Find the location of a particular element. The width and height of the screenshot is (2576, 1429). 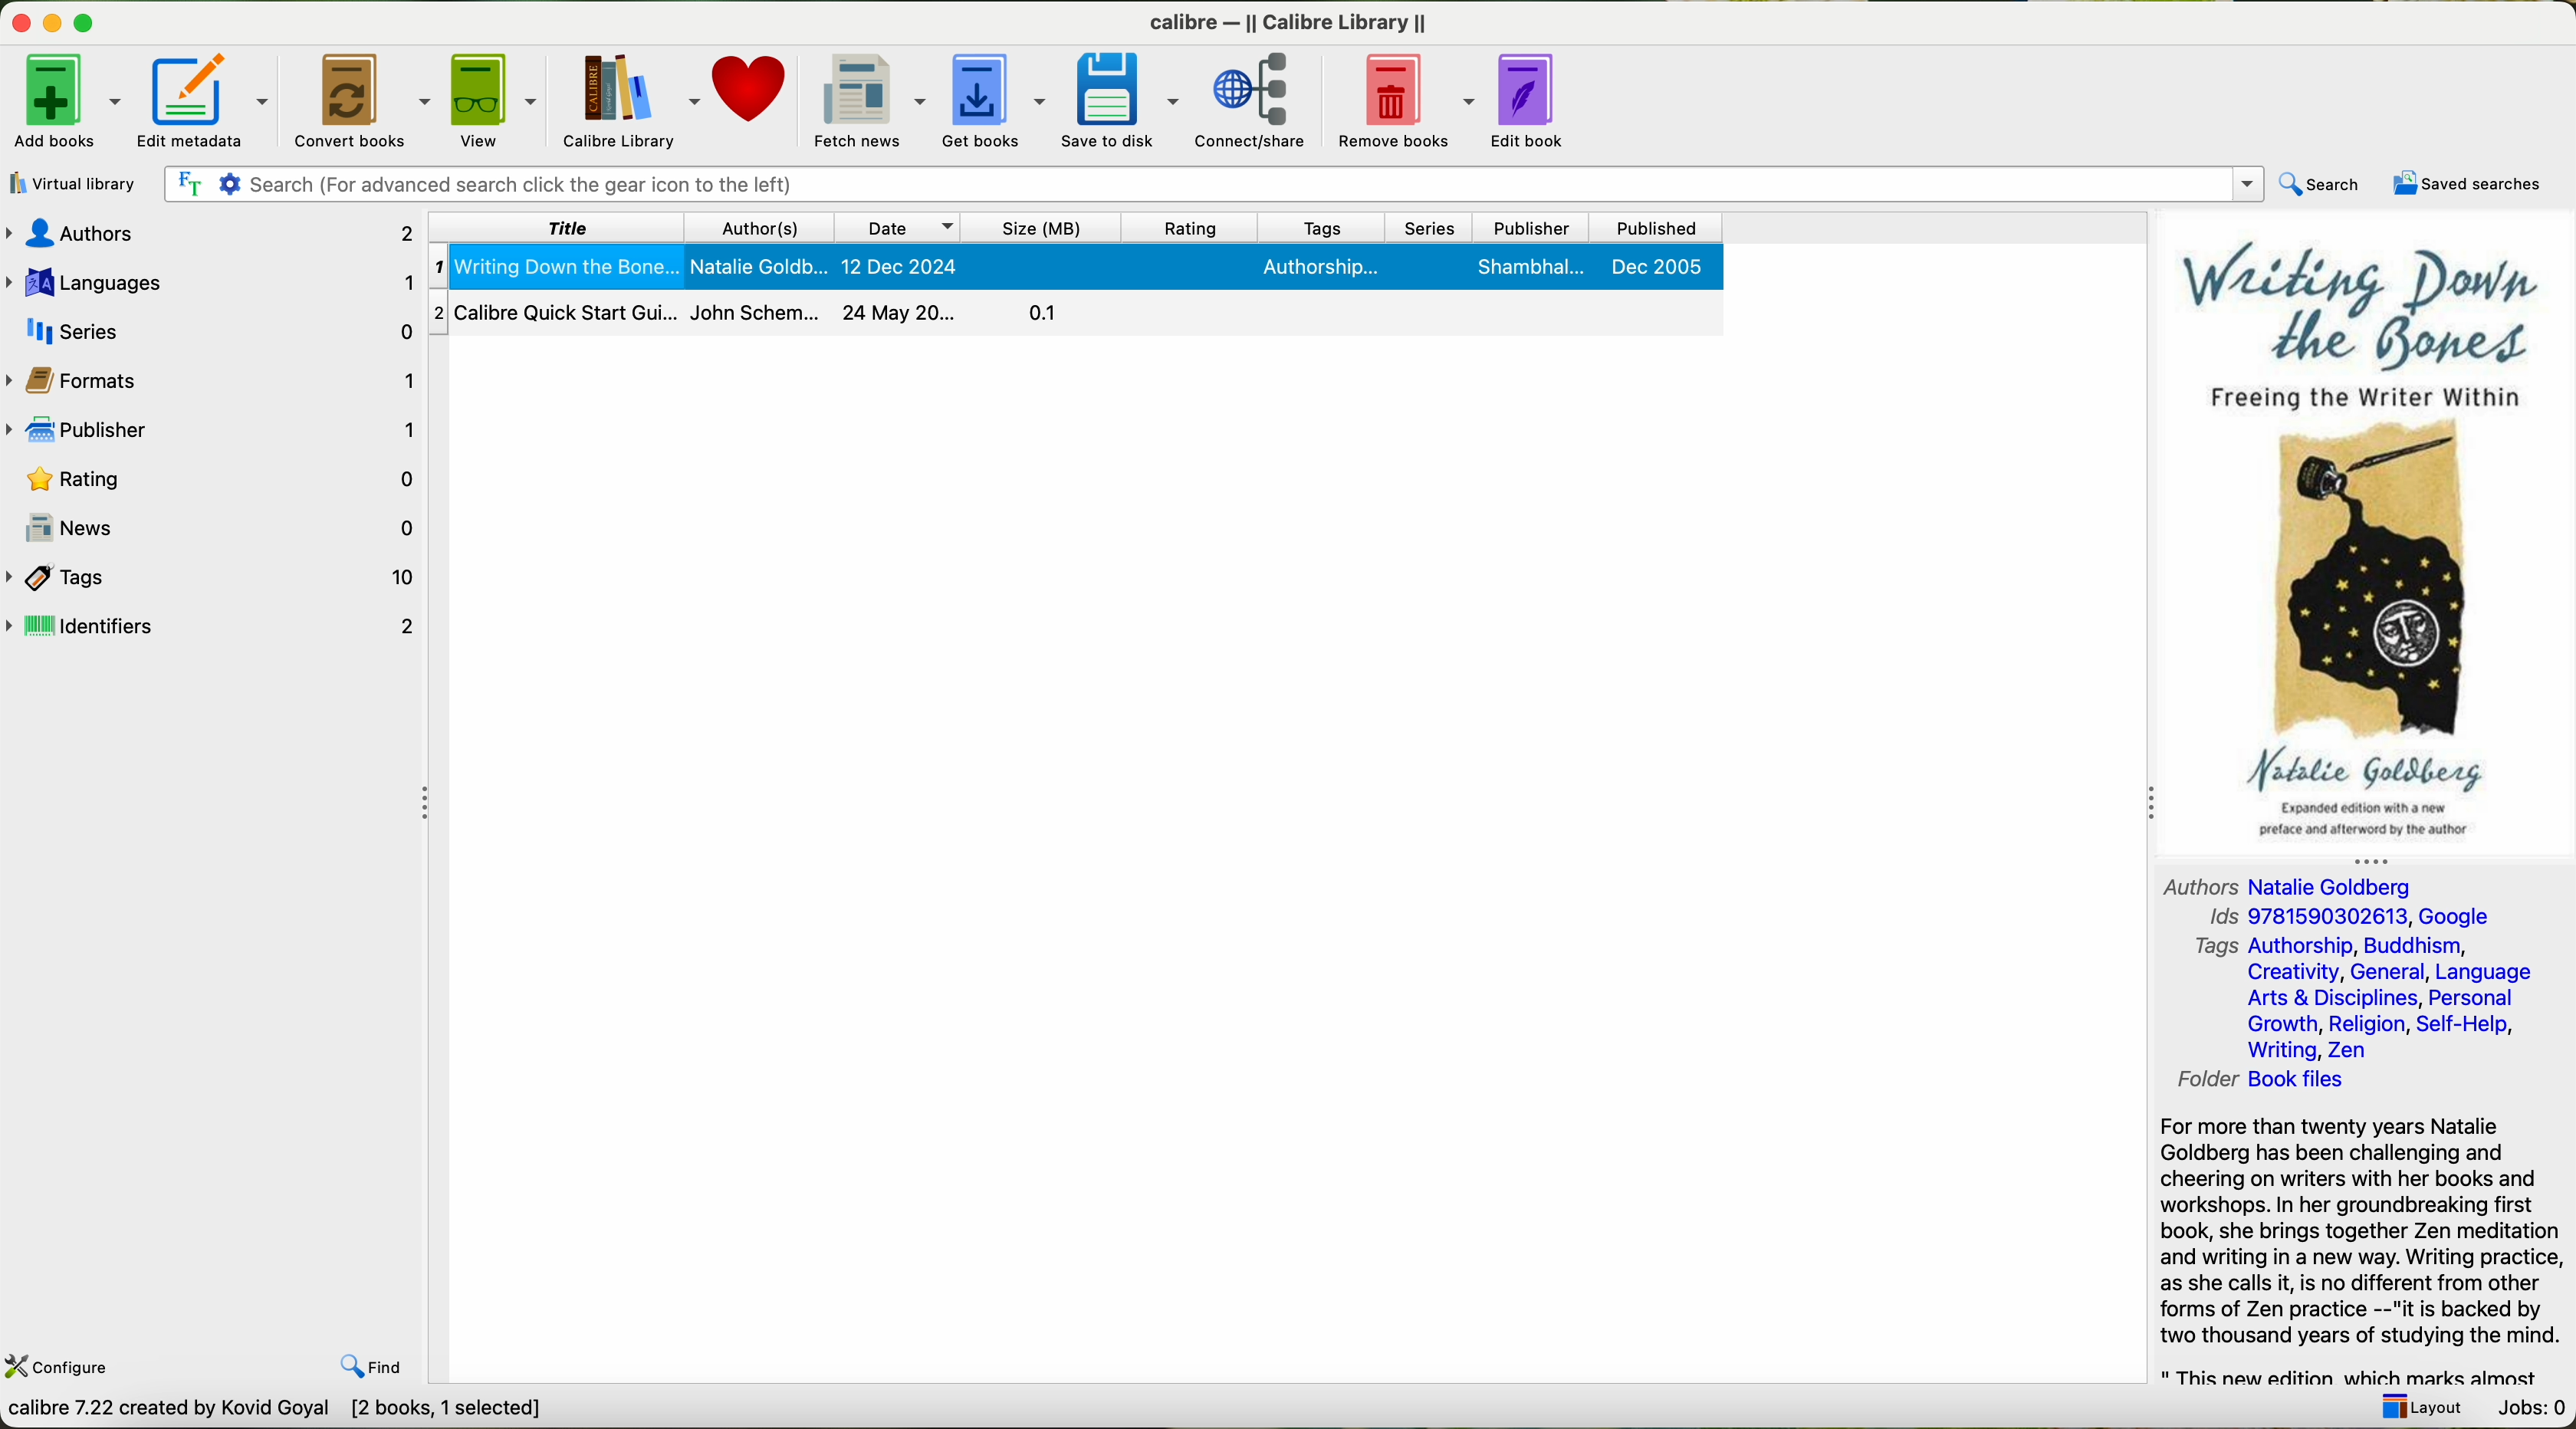

publisher is located at coordinates (1528, 227).